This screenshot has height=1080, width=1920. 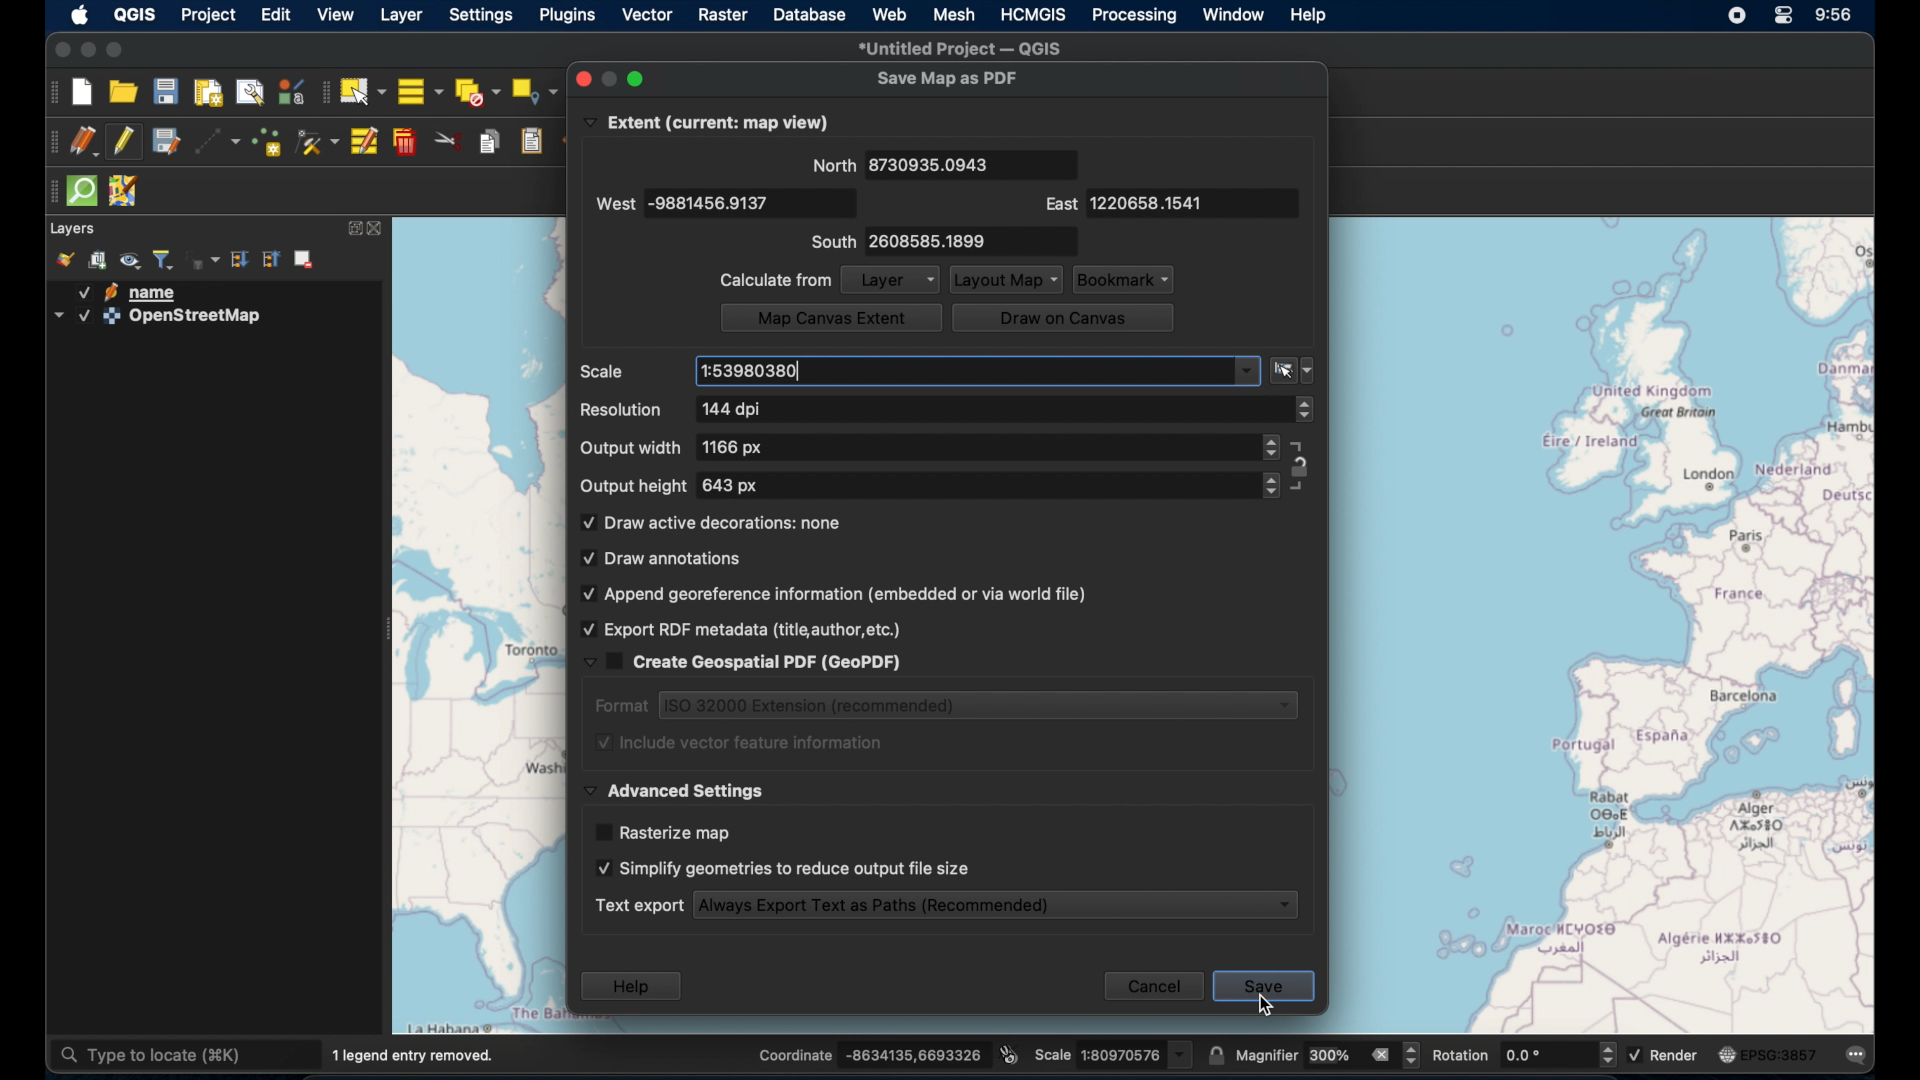 What do you see at coordinates (630, 986) in the screenshot?
I see `help ` at bounding box center [630, 986].